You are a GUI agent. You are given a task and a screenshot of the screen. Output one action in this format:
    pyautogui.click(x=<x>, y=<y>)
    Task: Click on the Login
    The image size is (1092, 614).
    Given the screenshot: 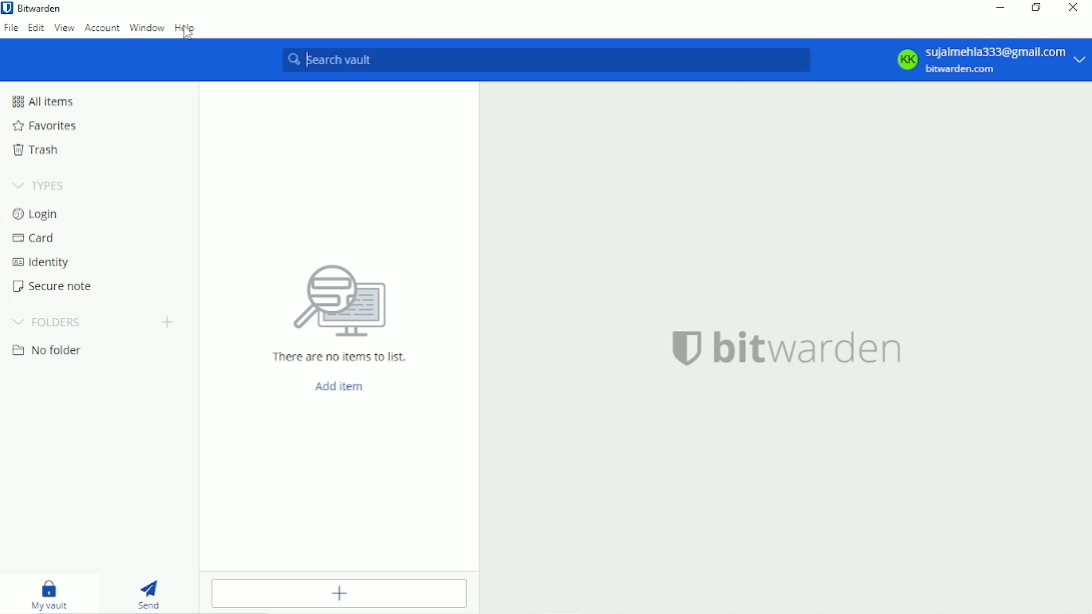 What is the action you would take?
    pyautogui.click(x=38, y=213)
    